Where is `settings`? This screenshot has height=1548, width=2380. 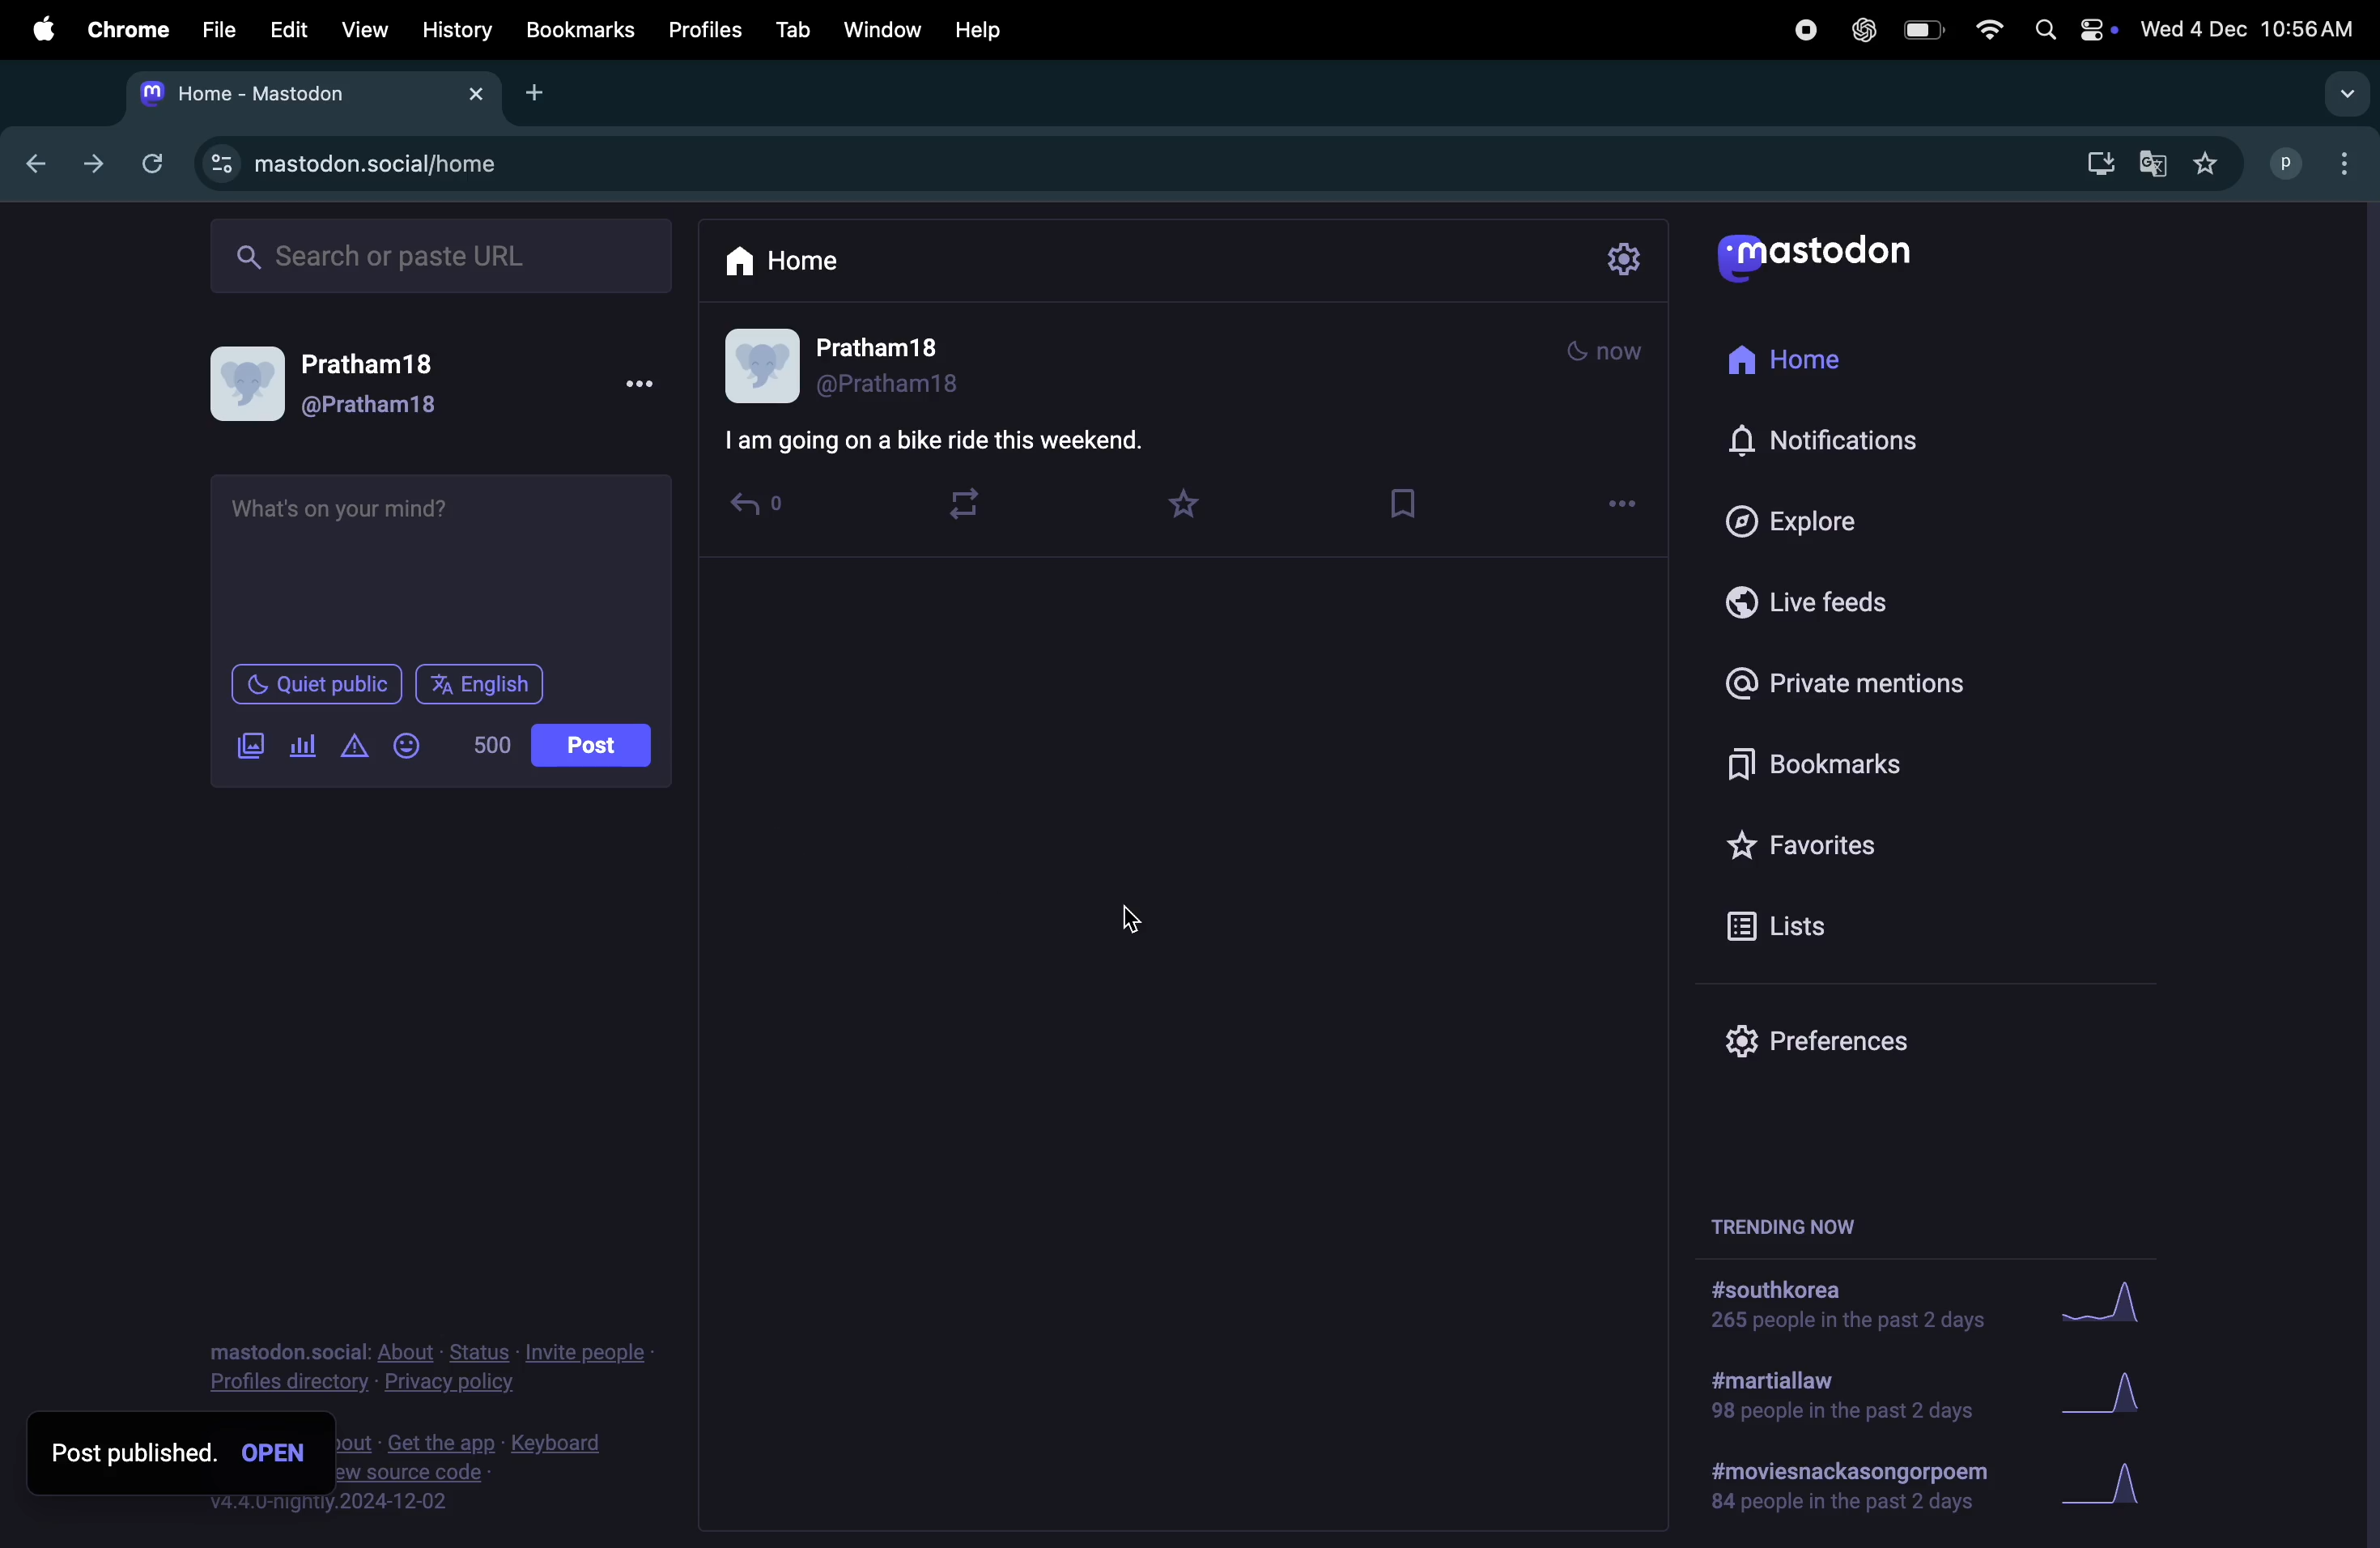 settings is located at coordinates (1623, 262).